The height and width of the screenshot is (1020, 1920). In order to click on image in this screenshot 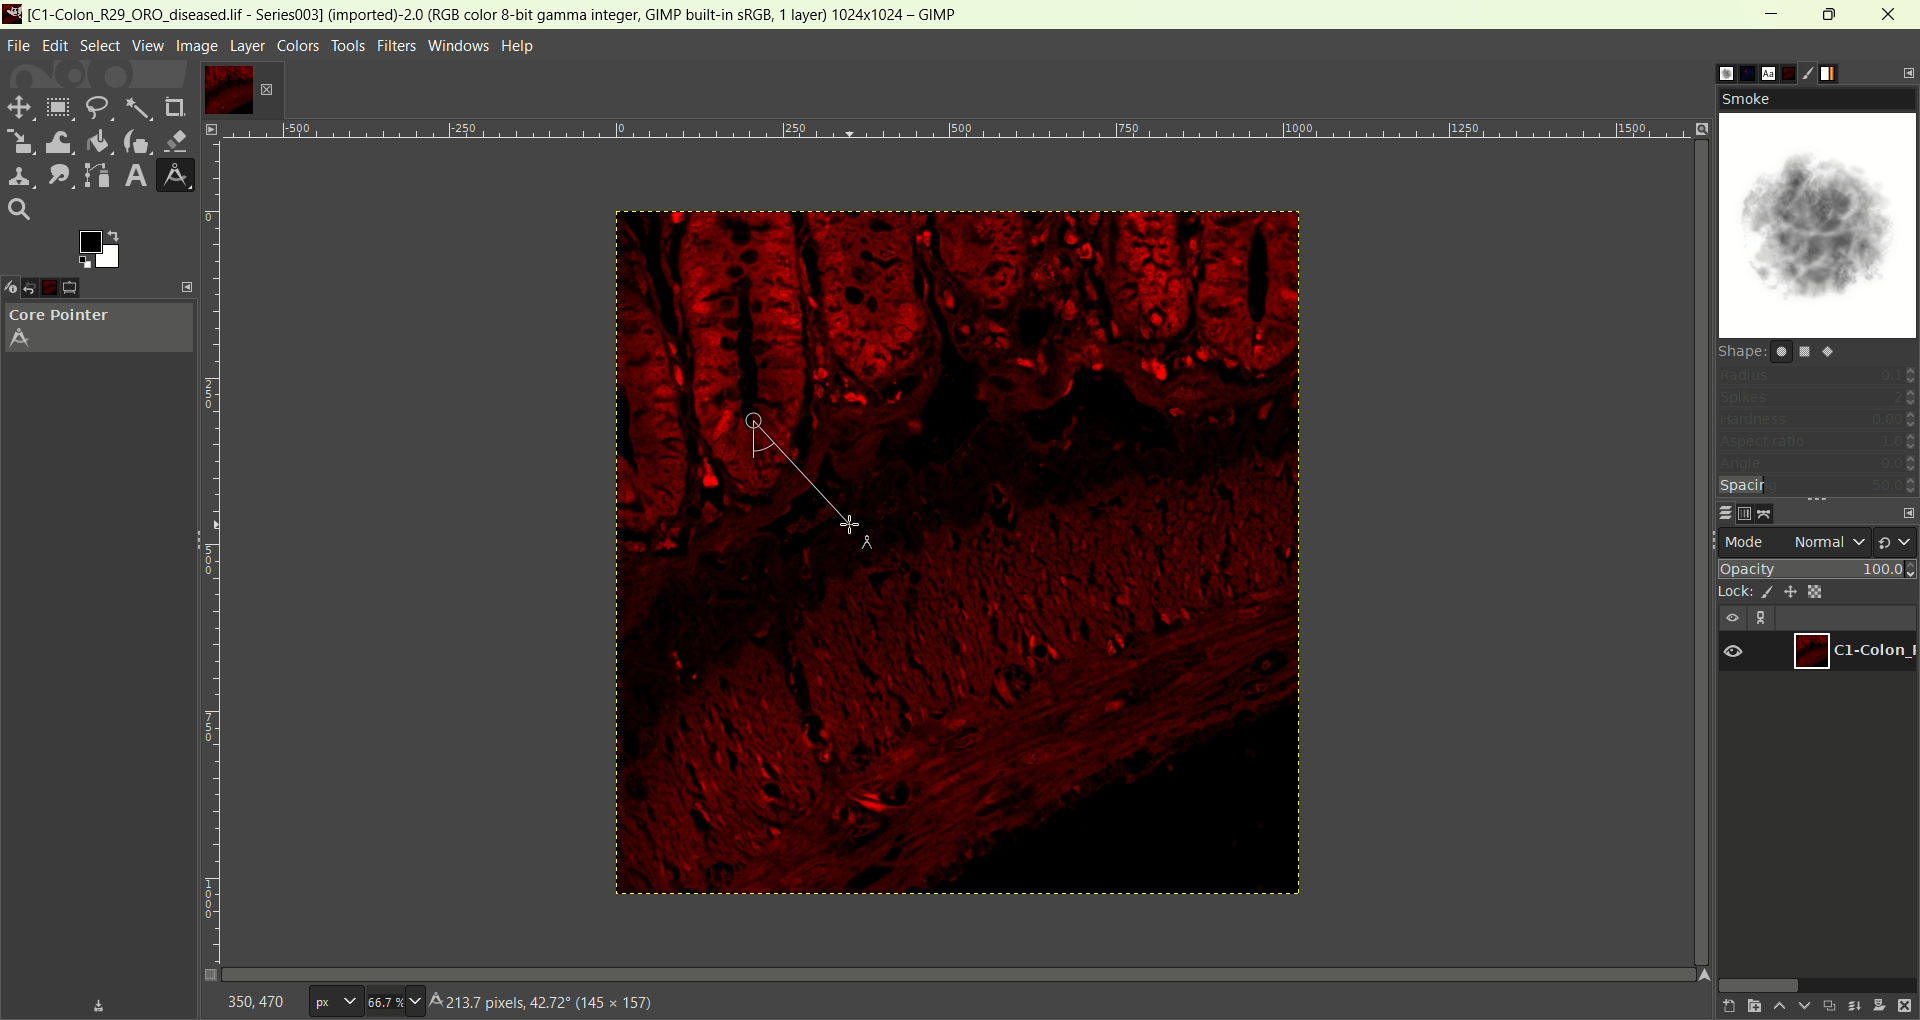, I will do `click(1117, 564)`.